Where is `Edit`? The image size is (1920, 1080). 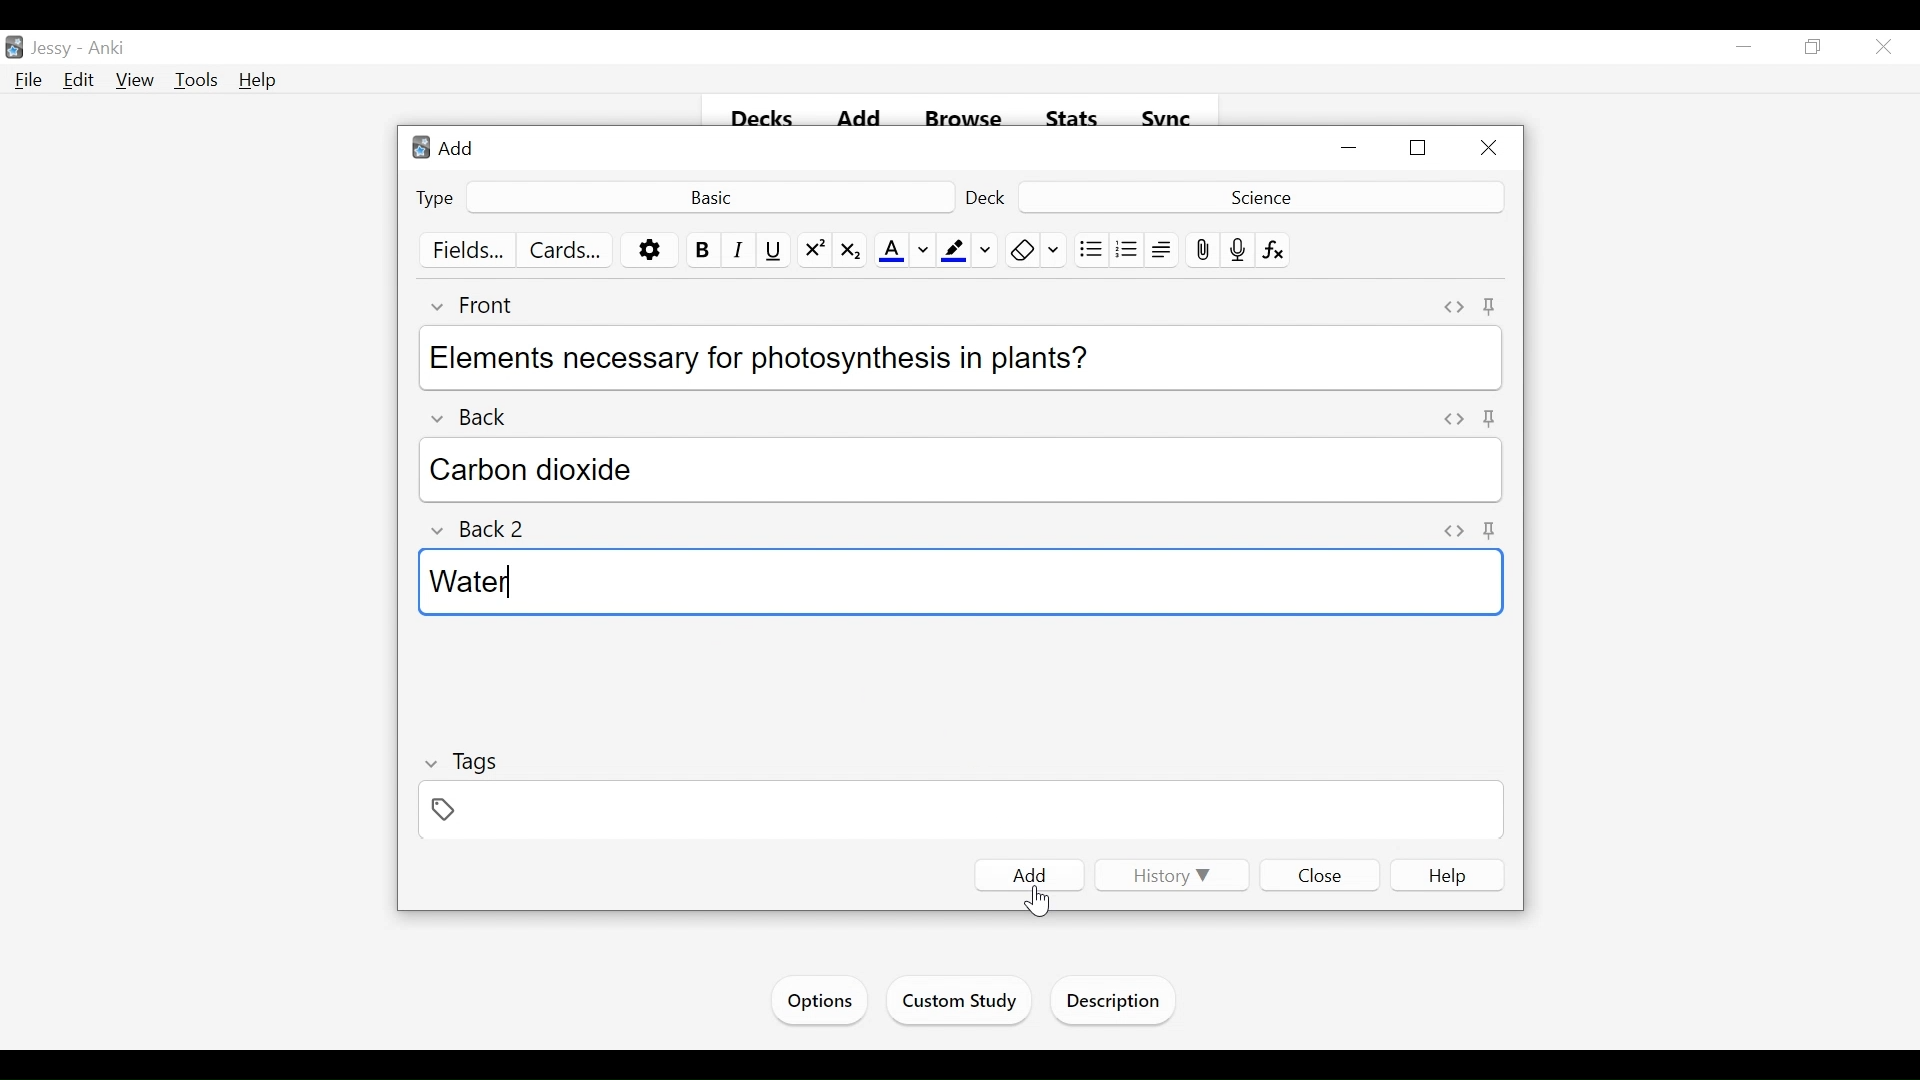
Edit is located at coordinates (79, 79).